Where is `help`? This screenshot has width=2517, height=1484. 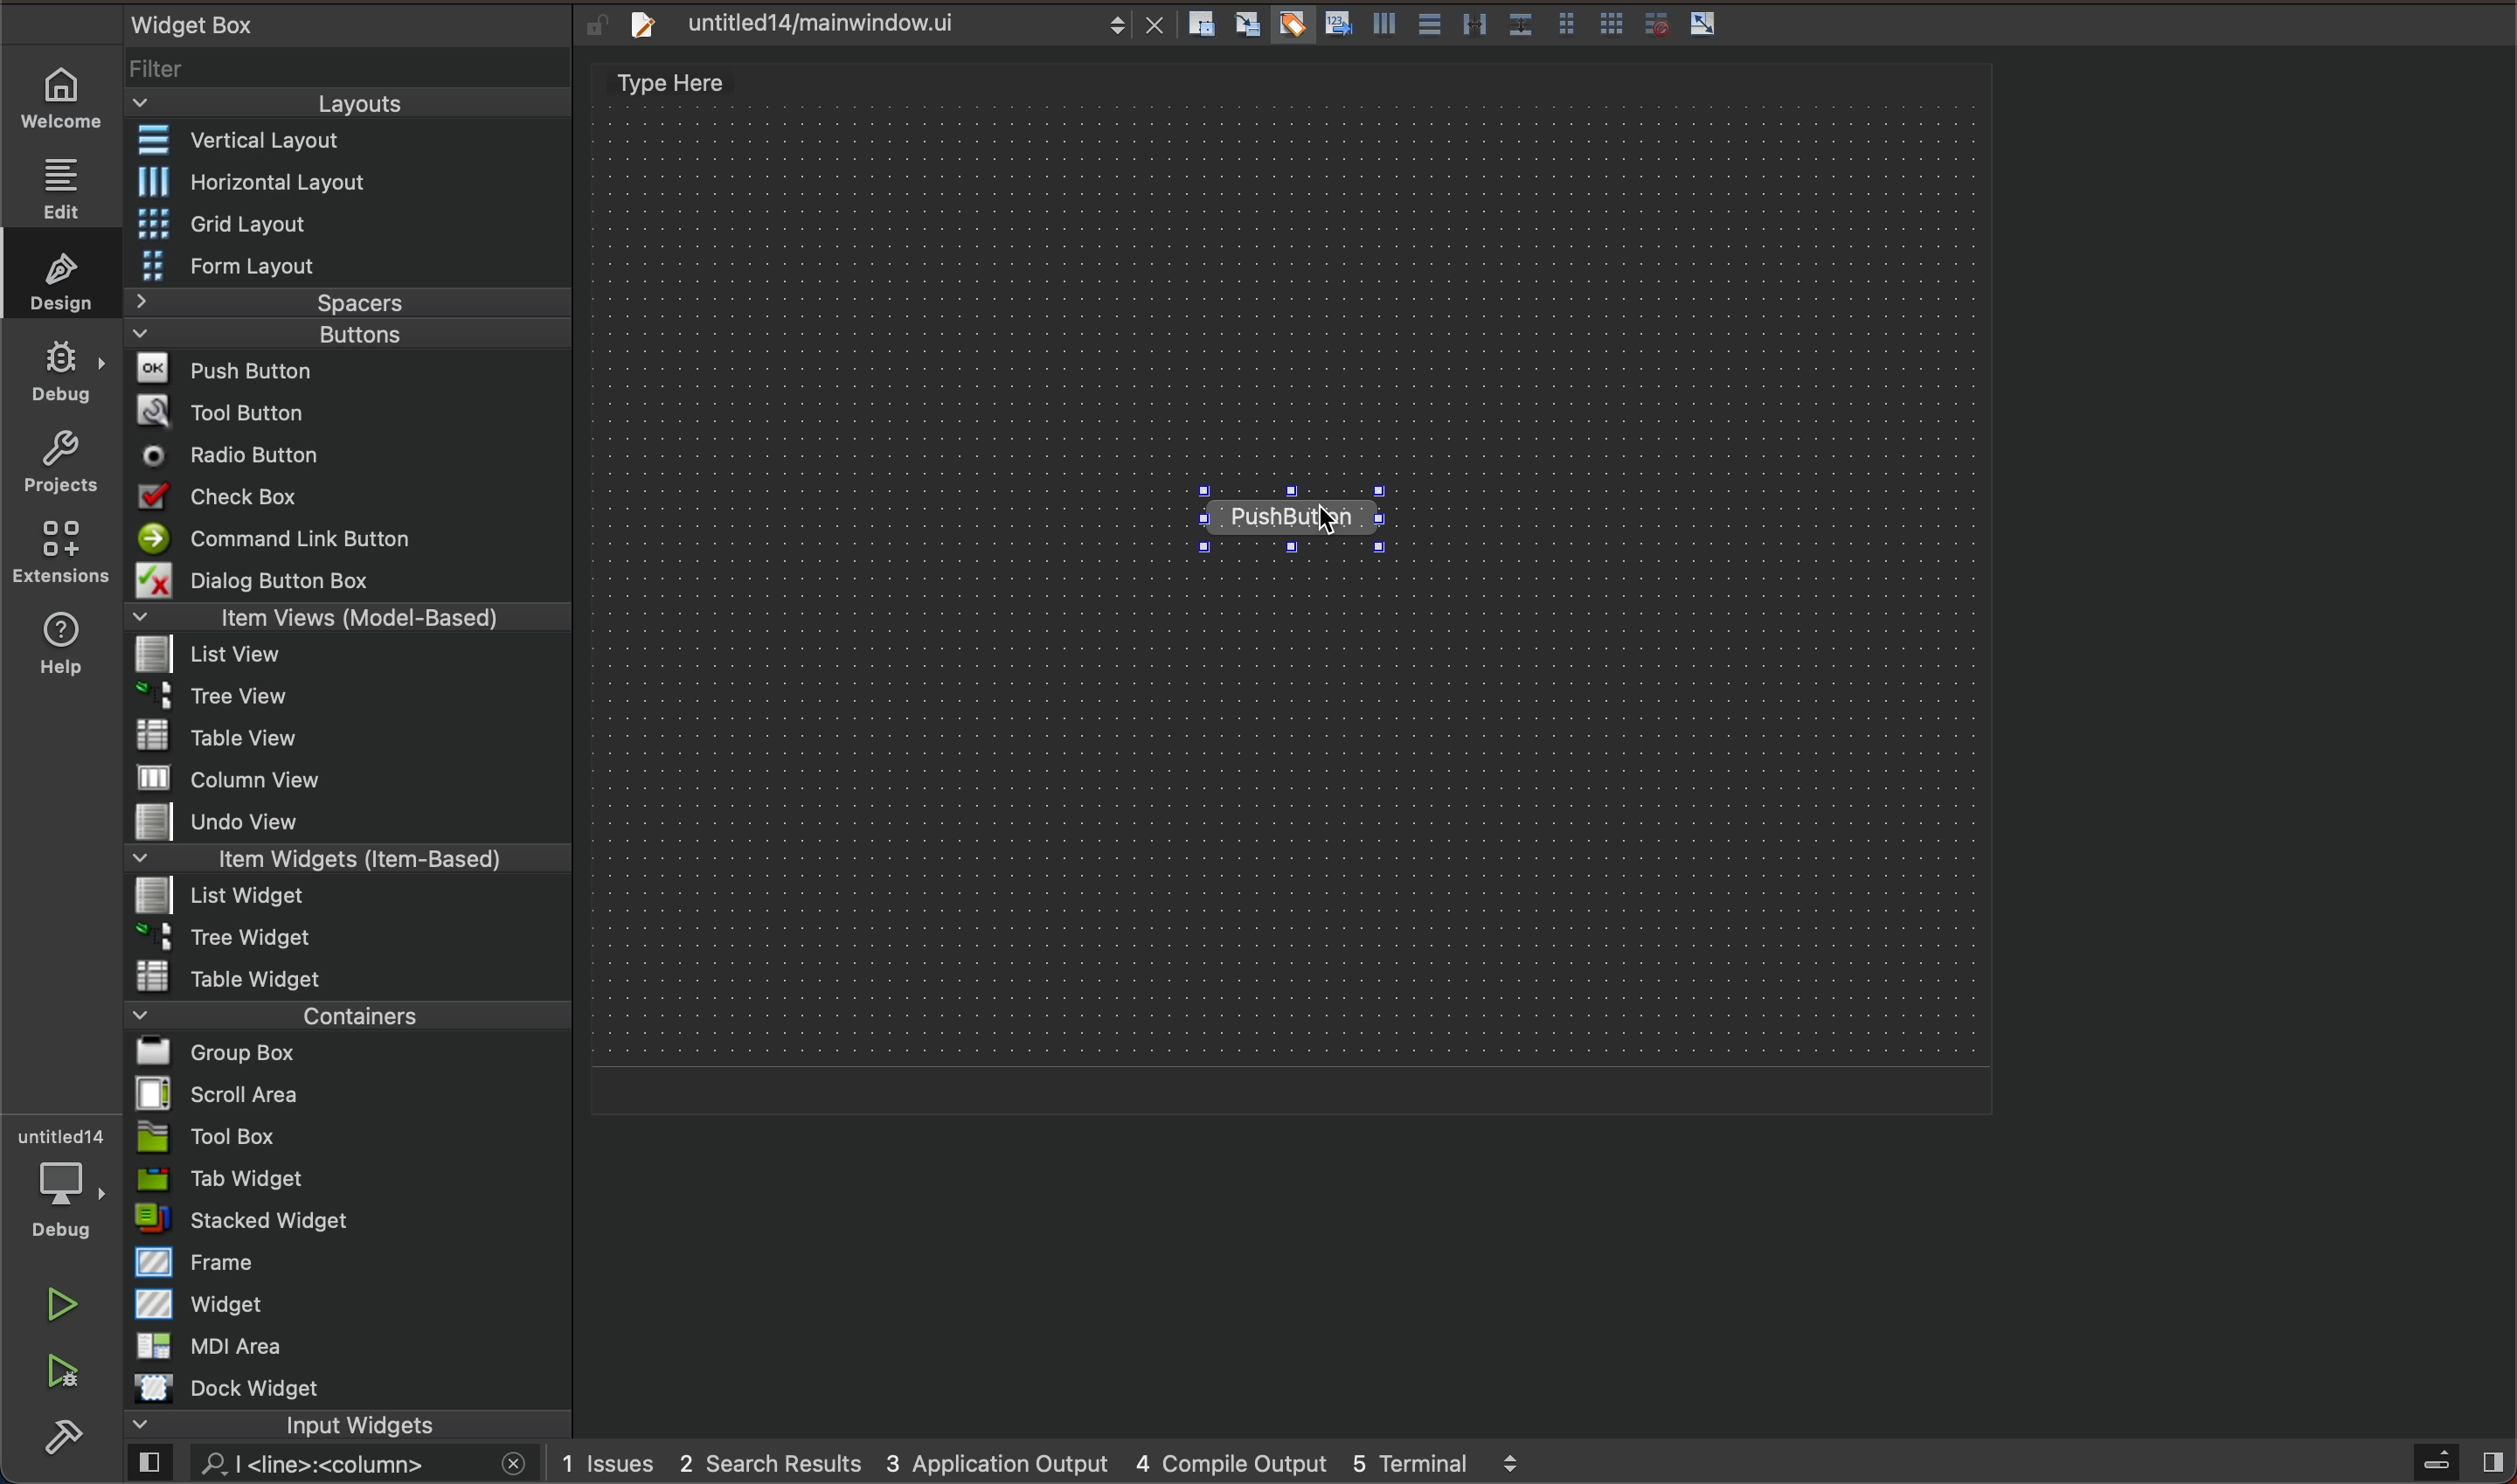 help is located at coordinates (59, 643).